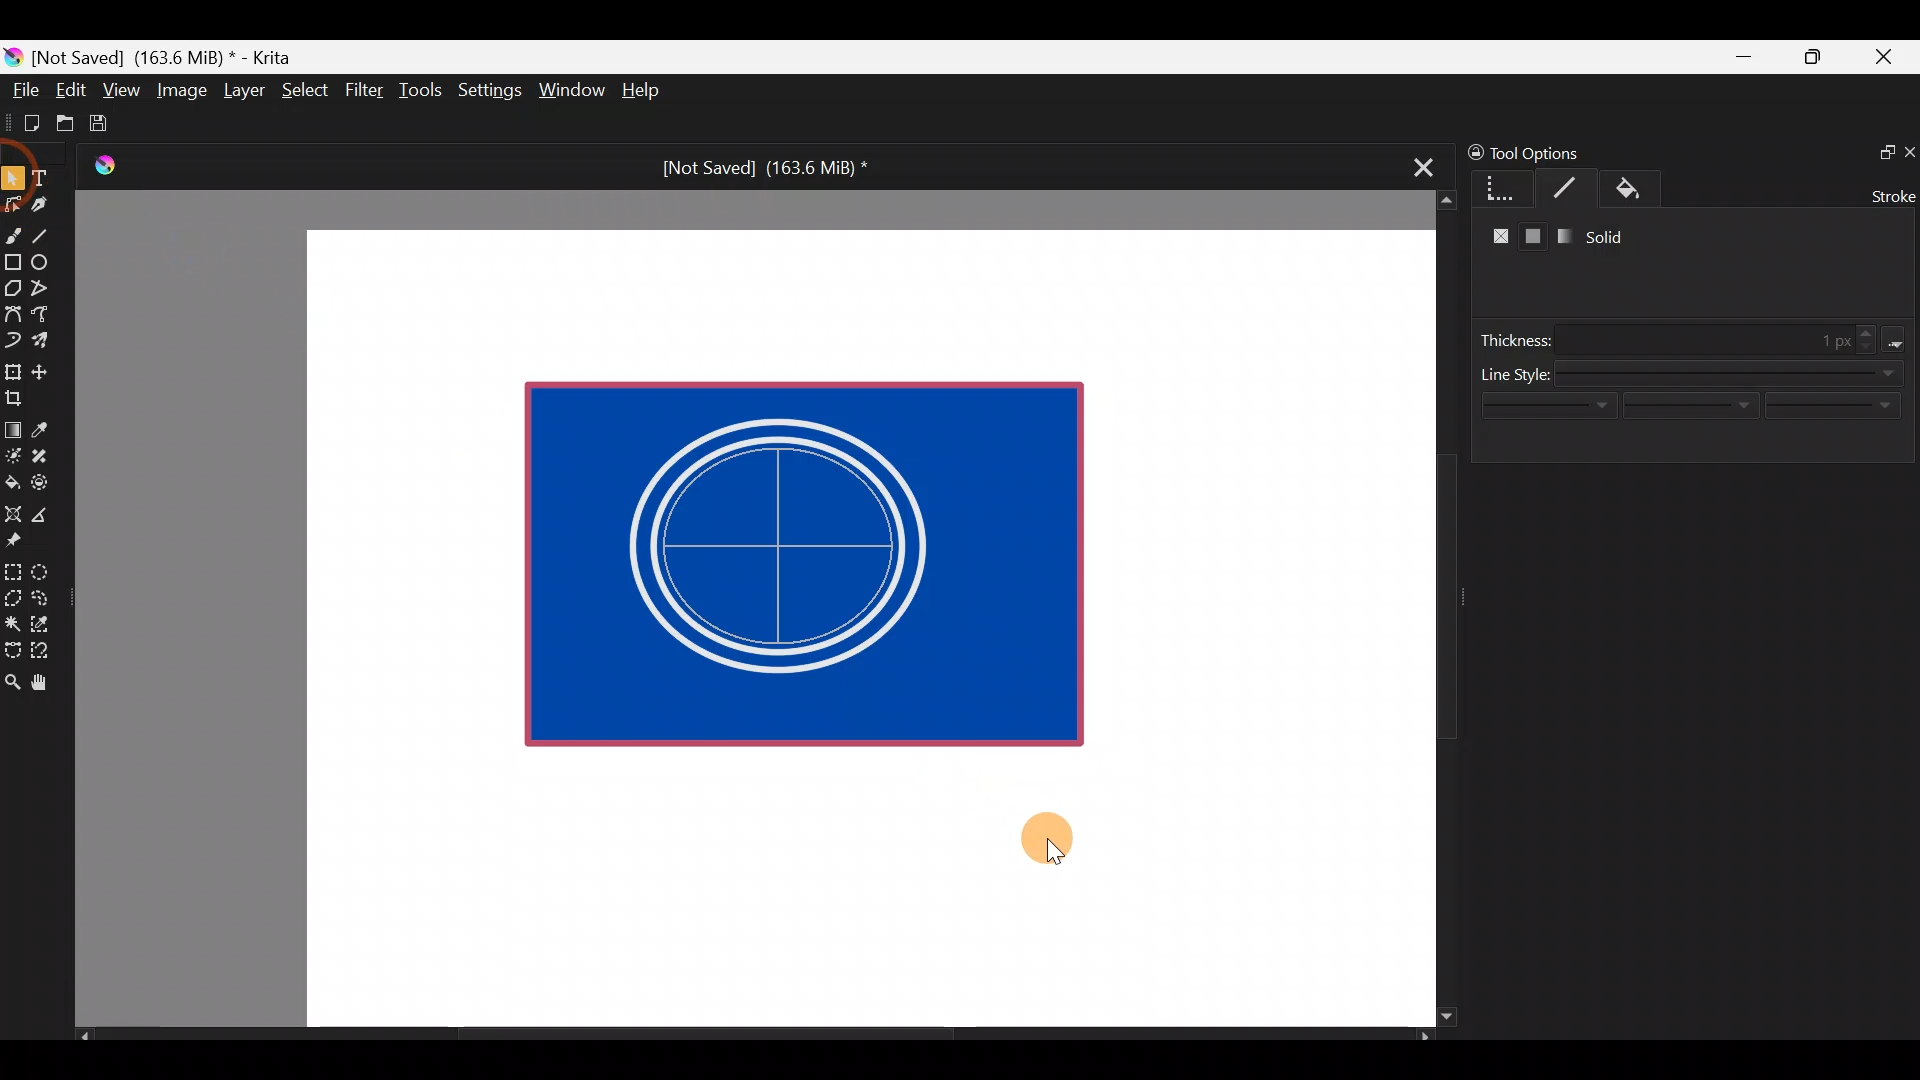  Describe the element at coordinates (122, 90) in the screenshot. I see `View` at that location.